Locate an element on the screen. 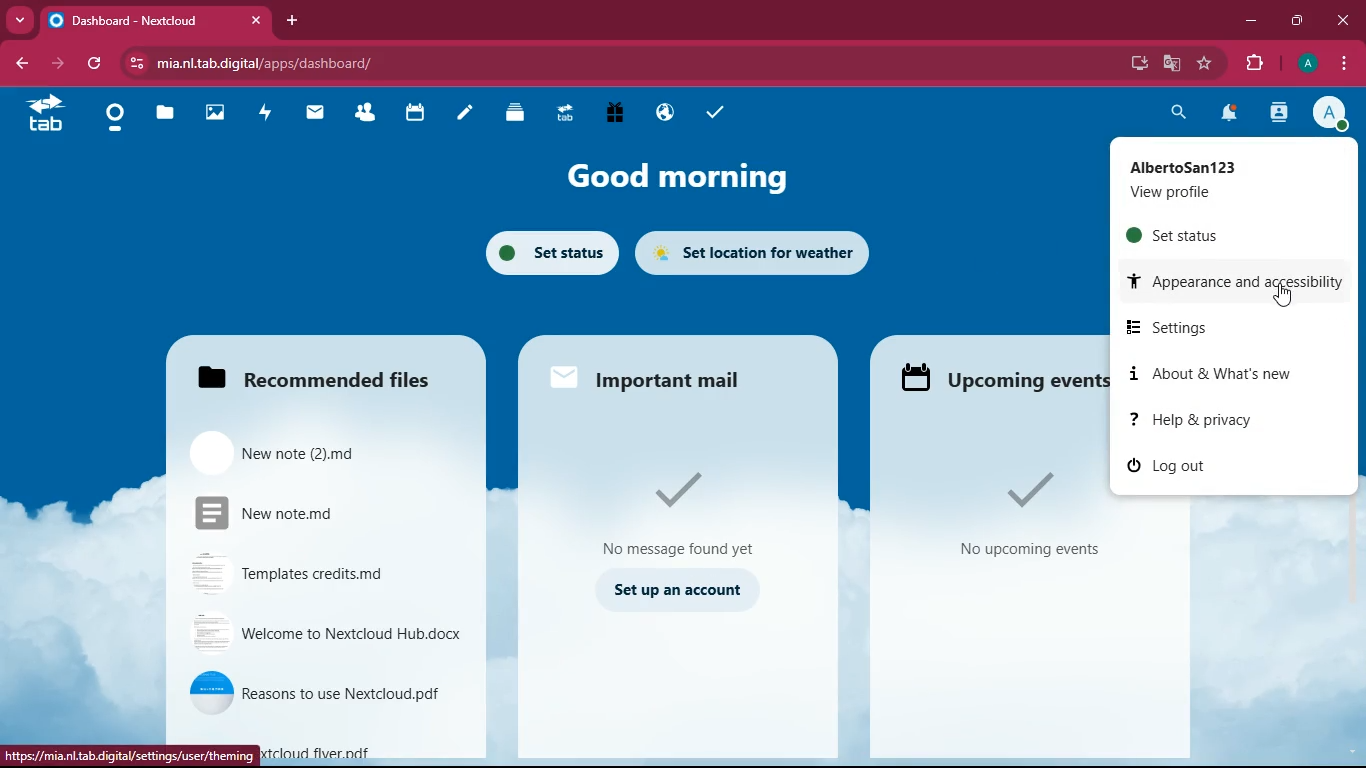 The image size is (1366, 768). home is located at coordinates (112, 118).